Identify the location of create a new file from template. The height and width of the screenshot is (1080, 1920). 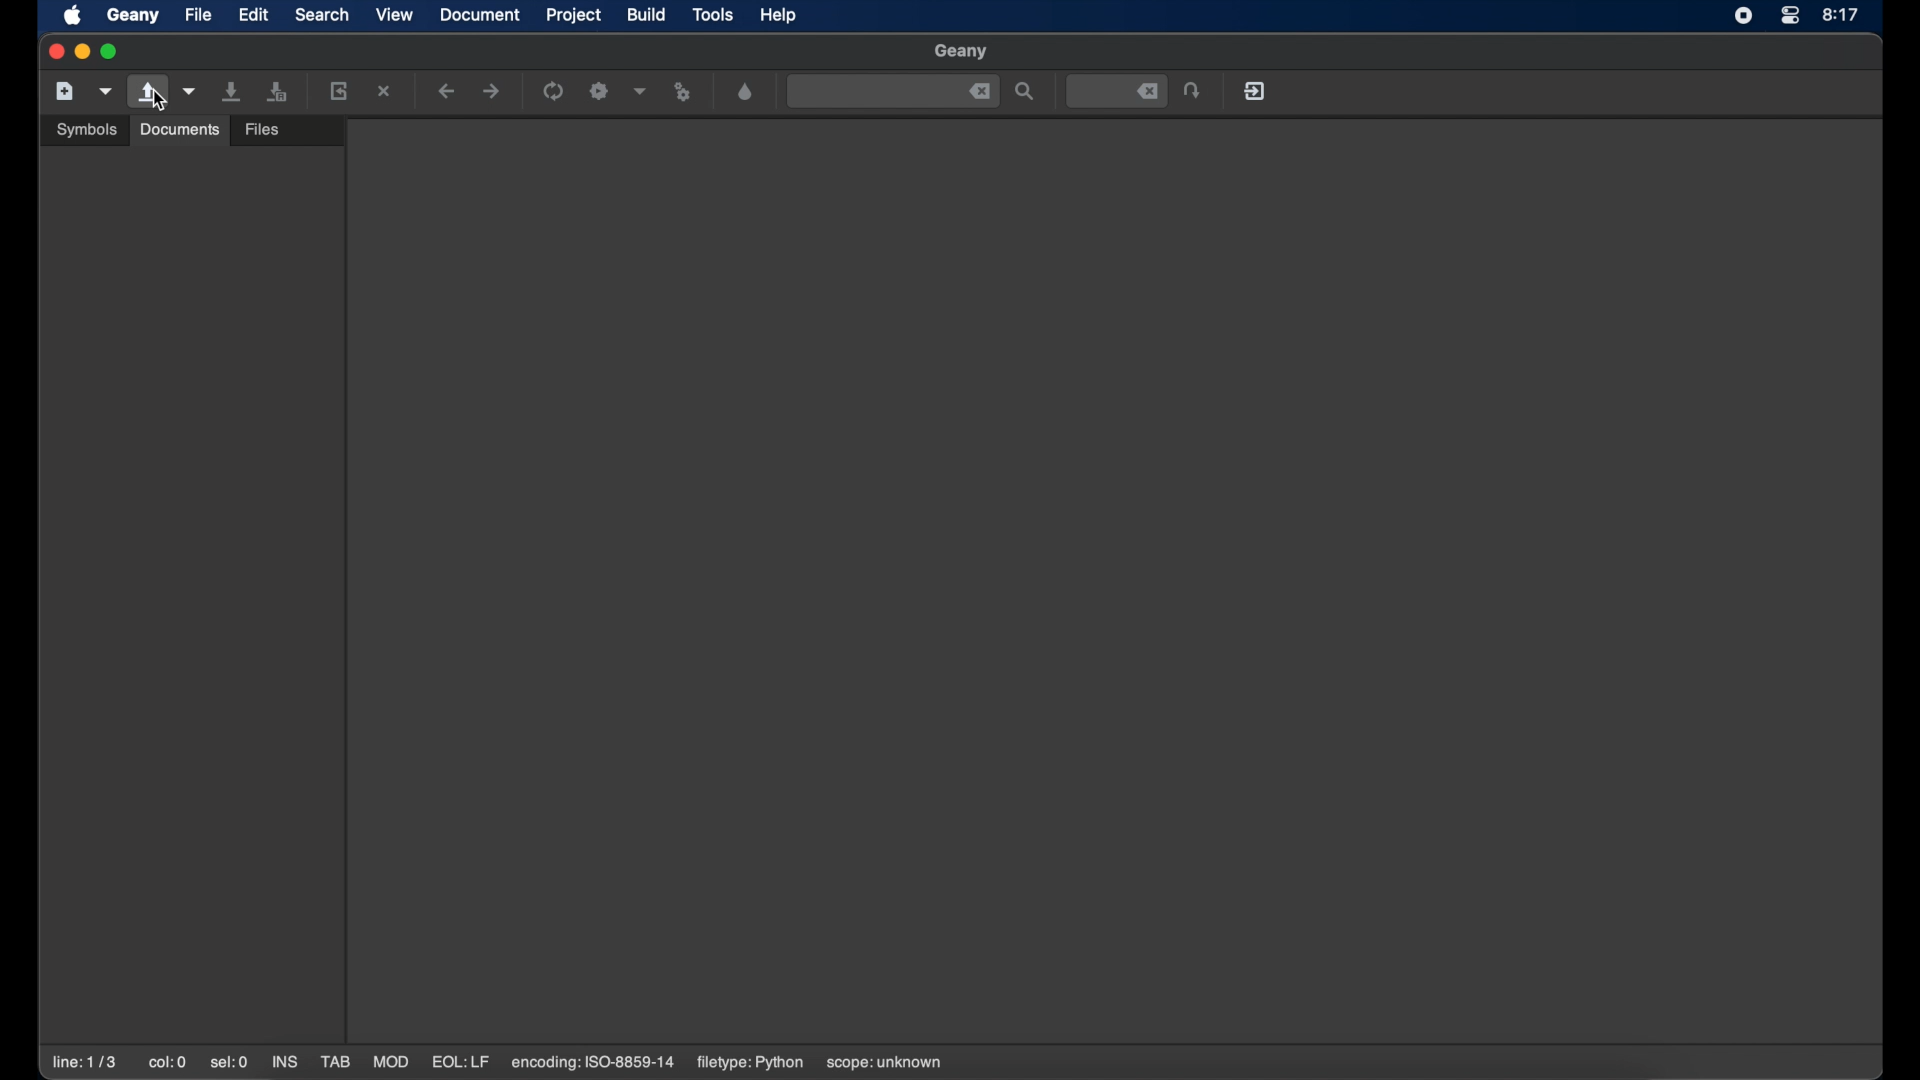
(106, 92).